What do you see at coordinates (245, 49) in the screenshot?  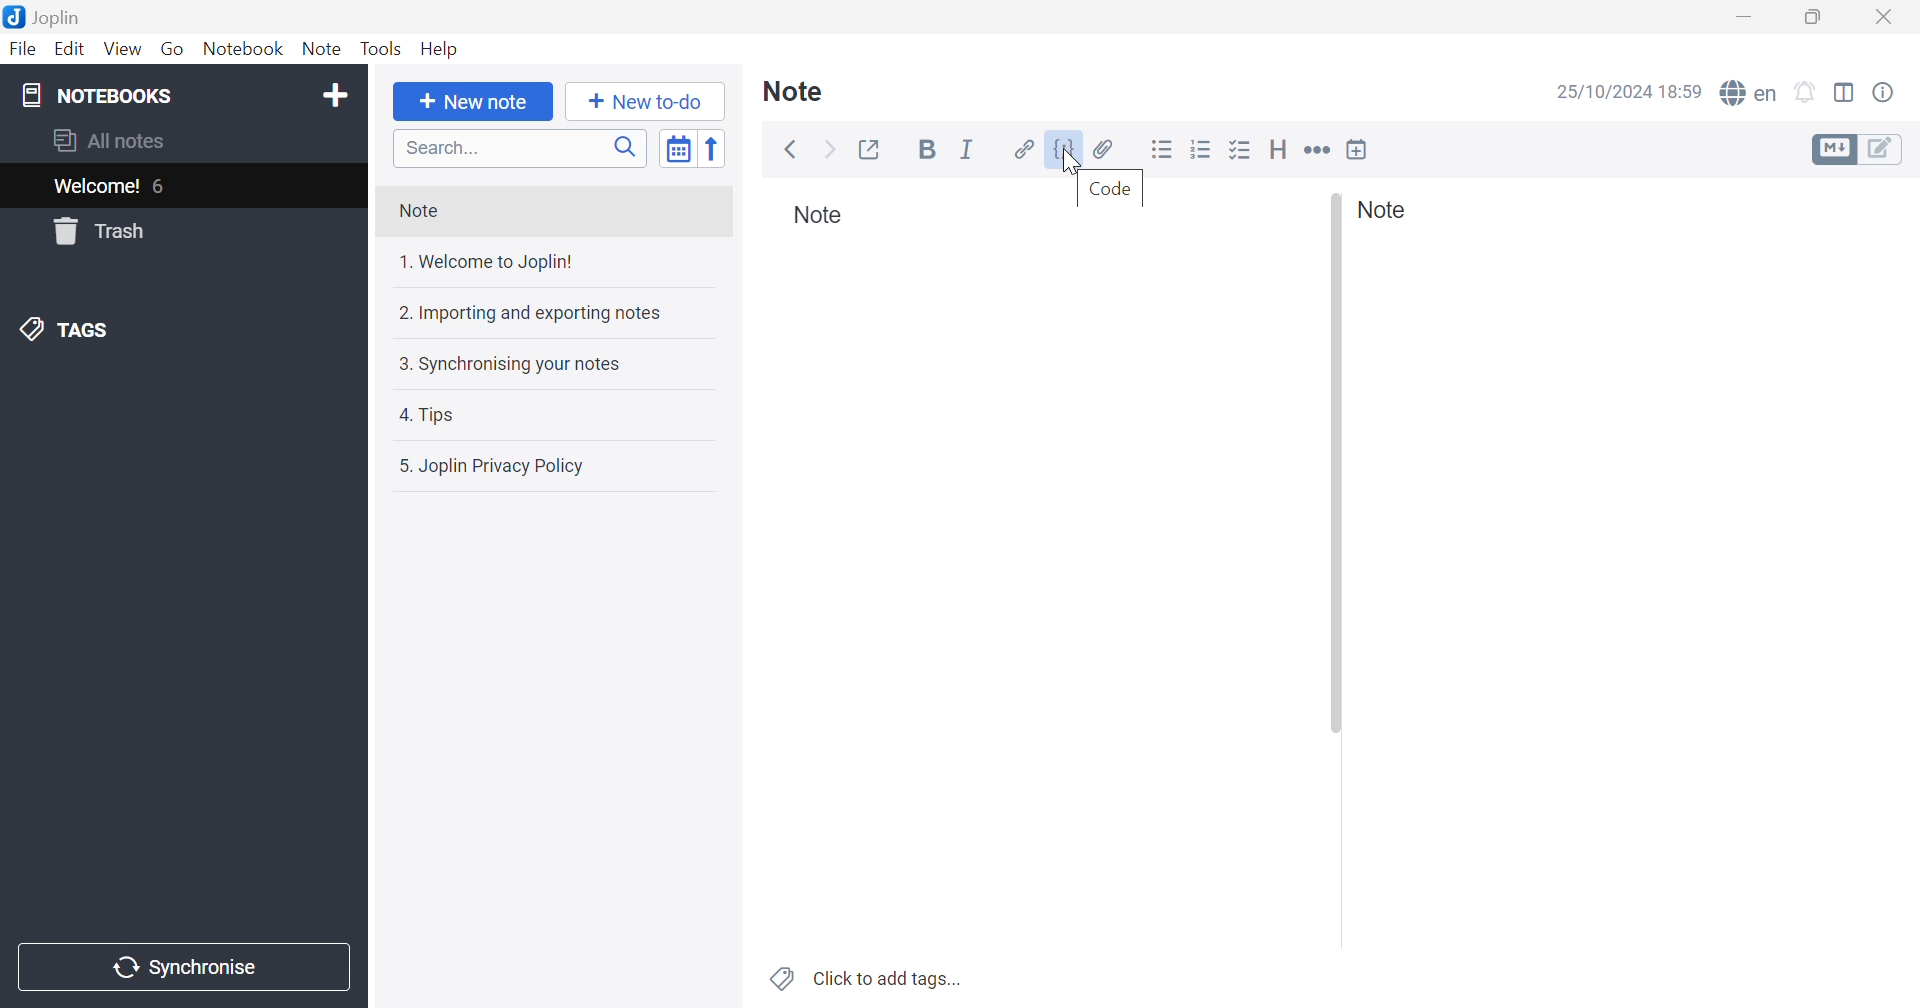 I see `Notebook` at bounding box center [245, 49].